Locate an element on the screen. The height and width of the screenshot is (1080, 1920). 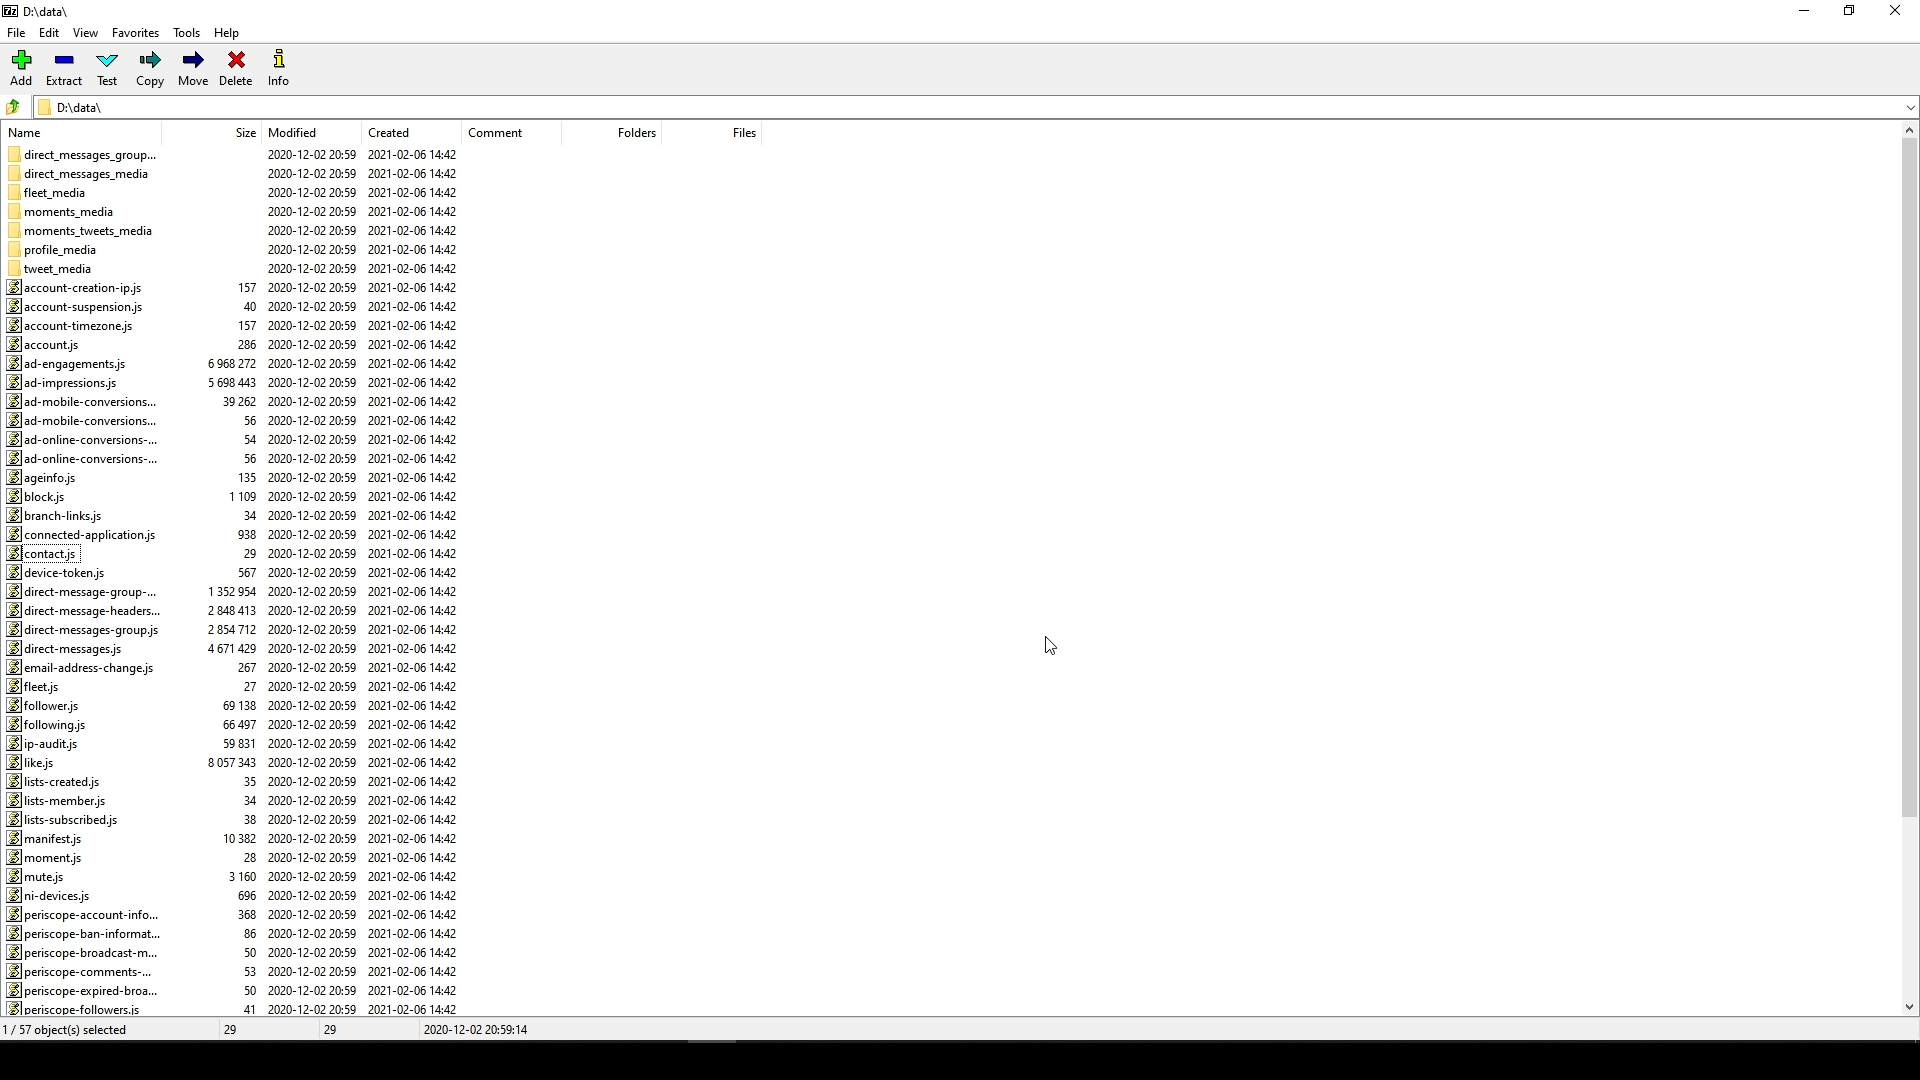
tweet_media is located at coordinates (62, 268).